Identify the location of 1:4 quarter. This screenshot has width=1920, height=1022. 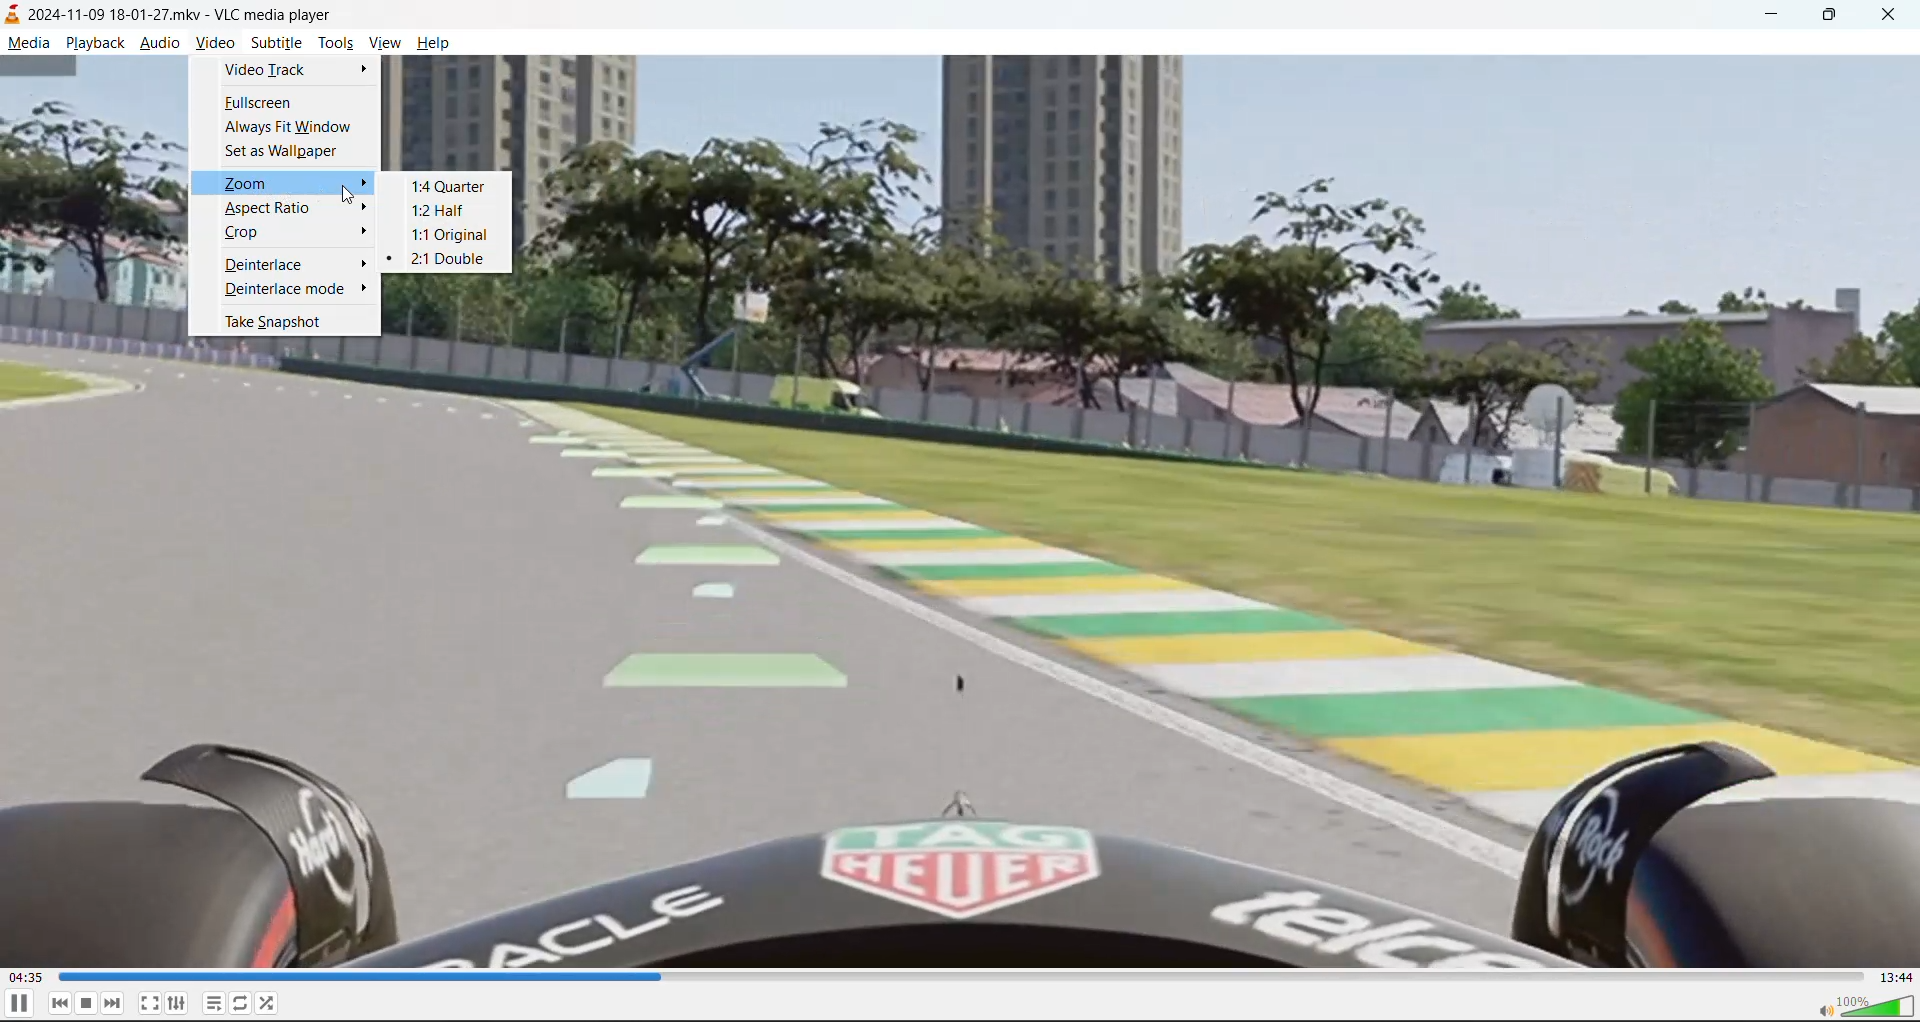
(444, 186).